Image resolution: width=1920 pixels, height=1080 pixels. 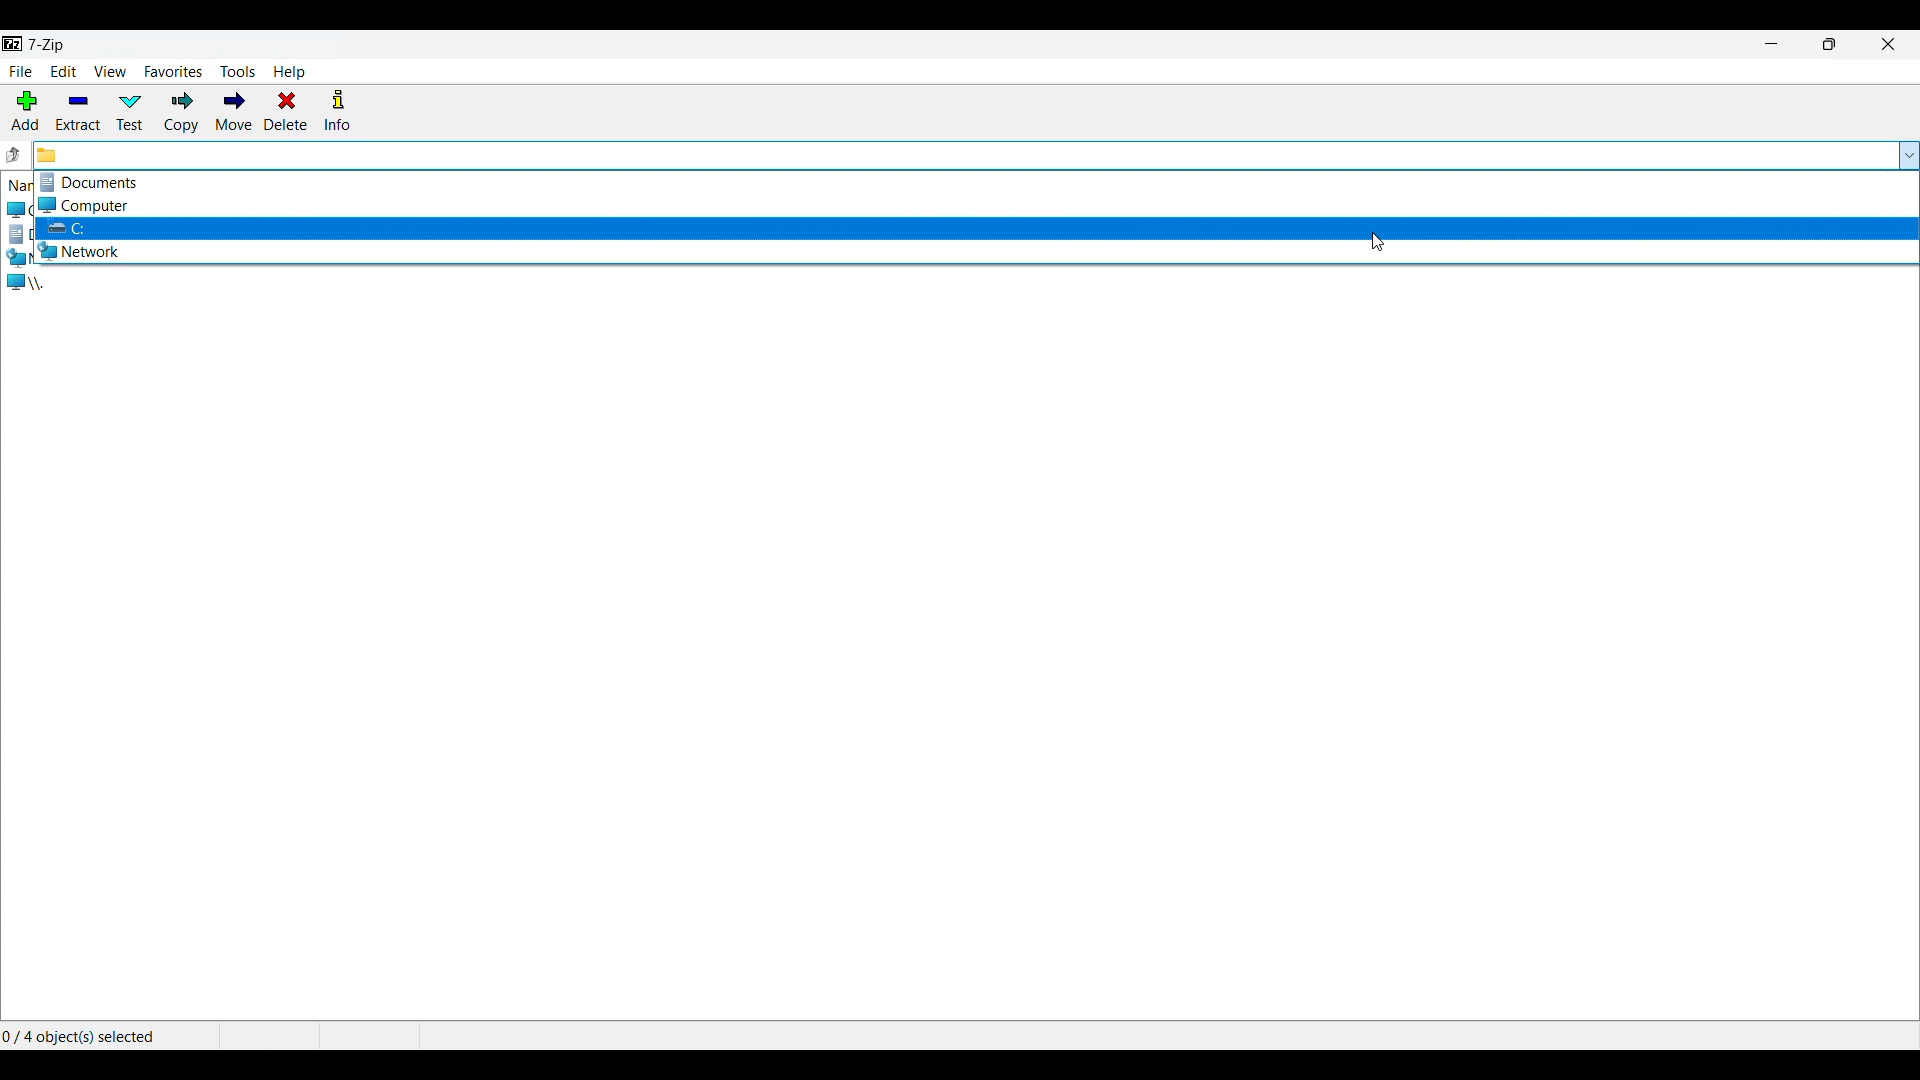 I want to click on title, so click(x=47, y=45).